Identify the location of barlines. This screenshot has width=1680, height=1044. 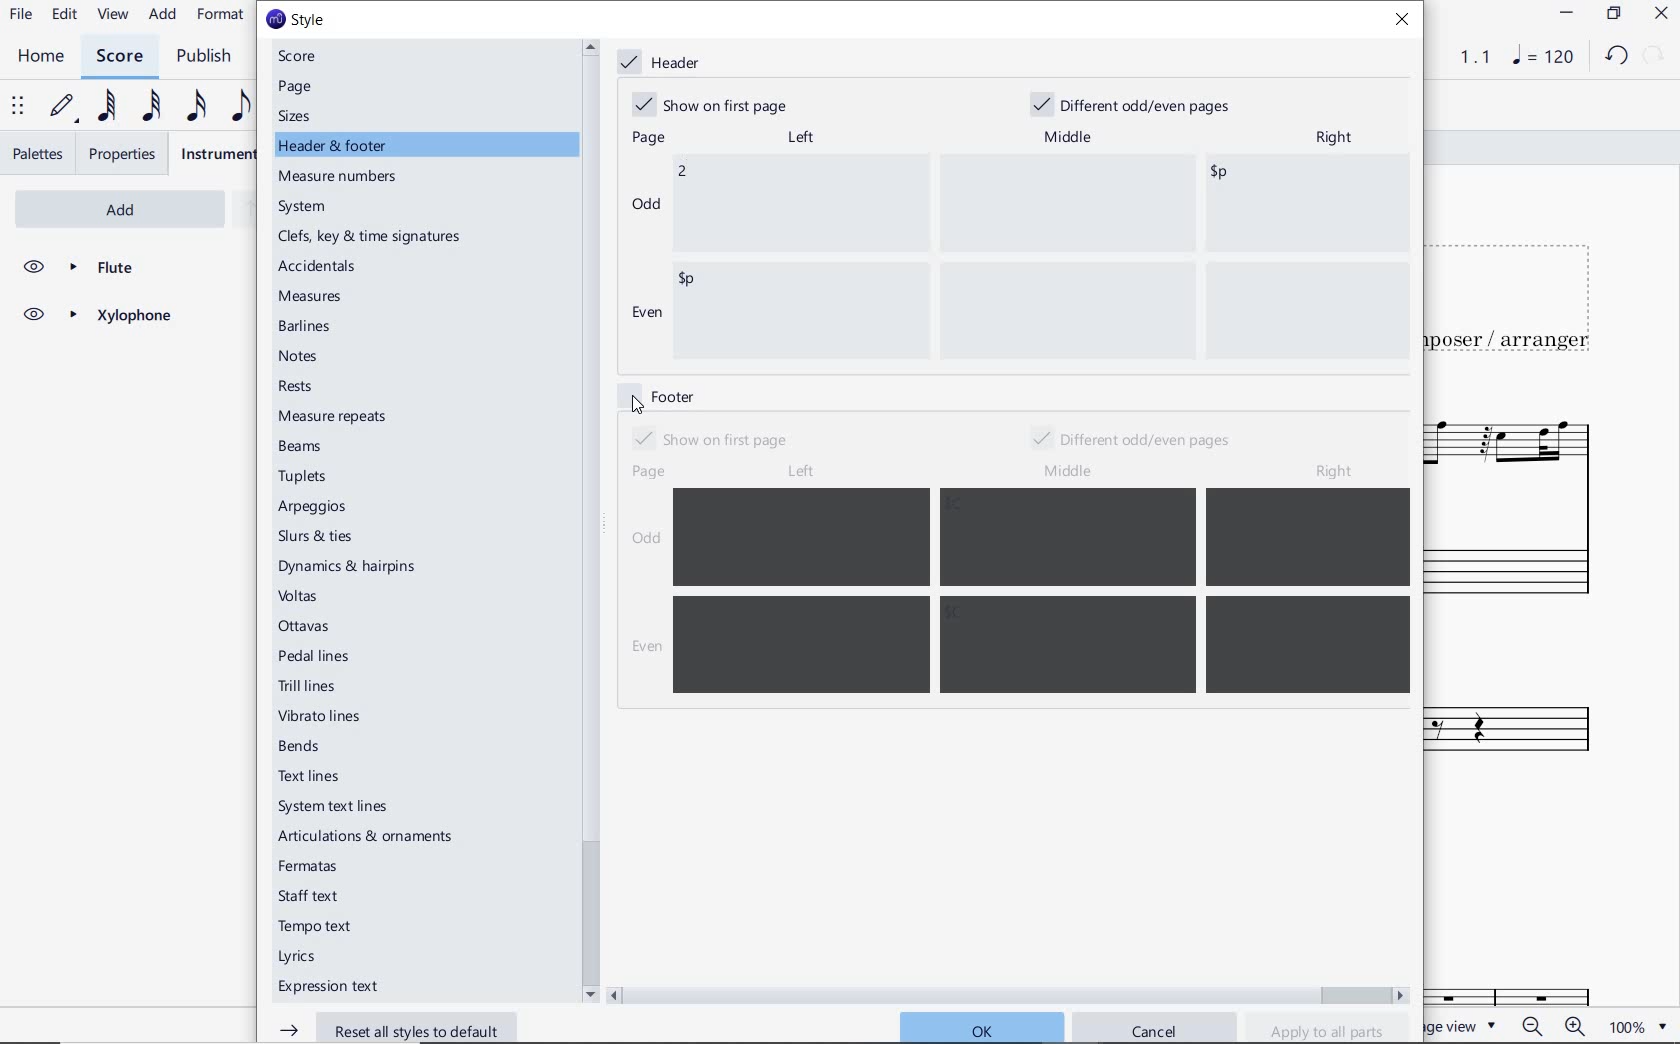
(308, 328).